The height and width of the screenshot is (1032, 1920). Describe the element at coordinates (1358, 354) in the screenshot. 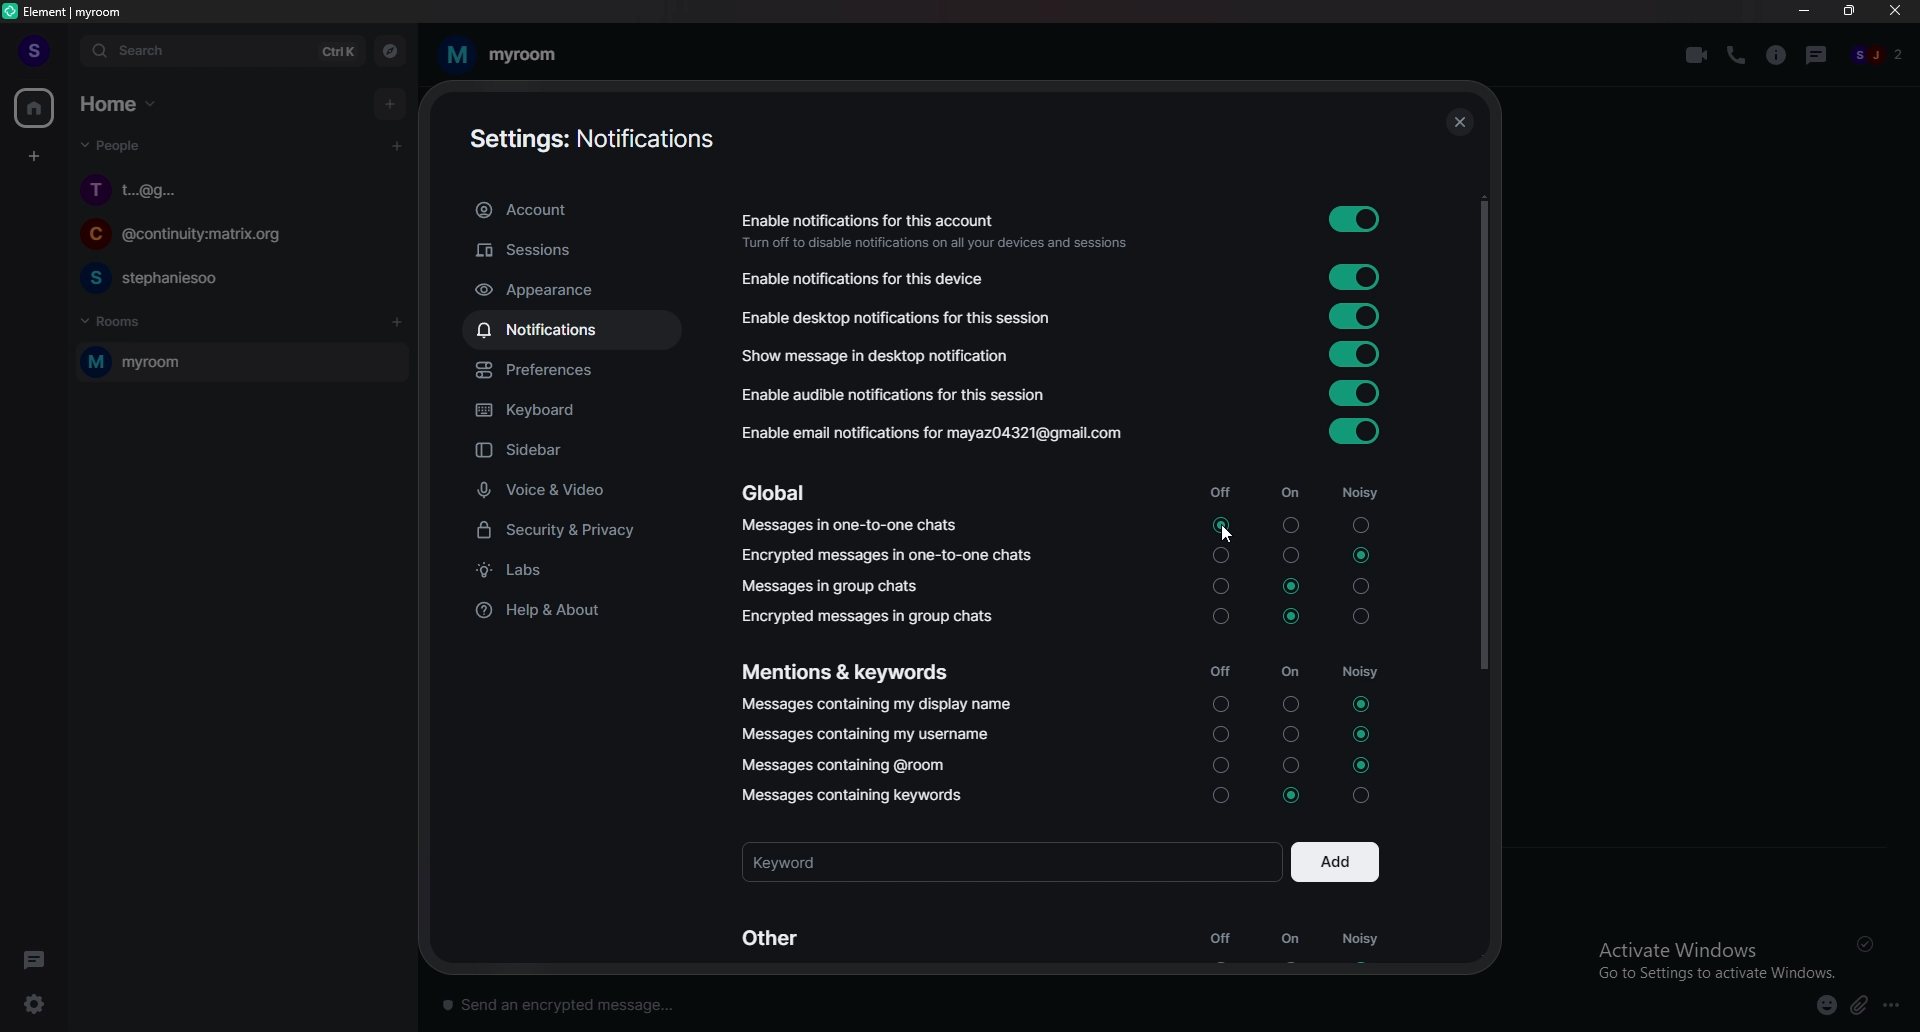

I see `toggle` at that location.